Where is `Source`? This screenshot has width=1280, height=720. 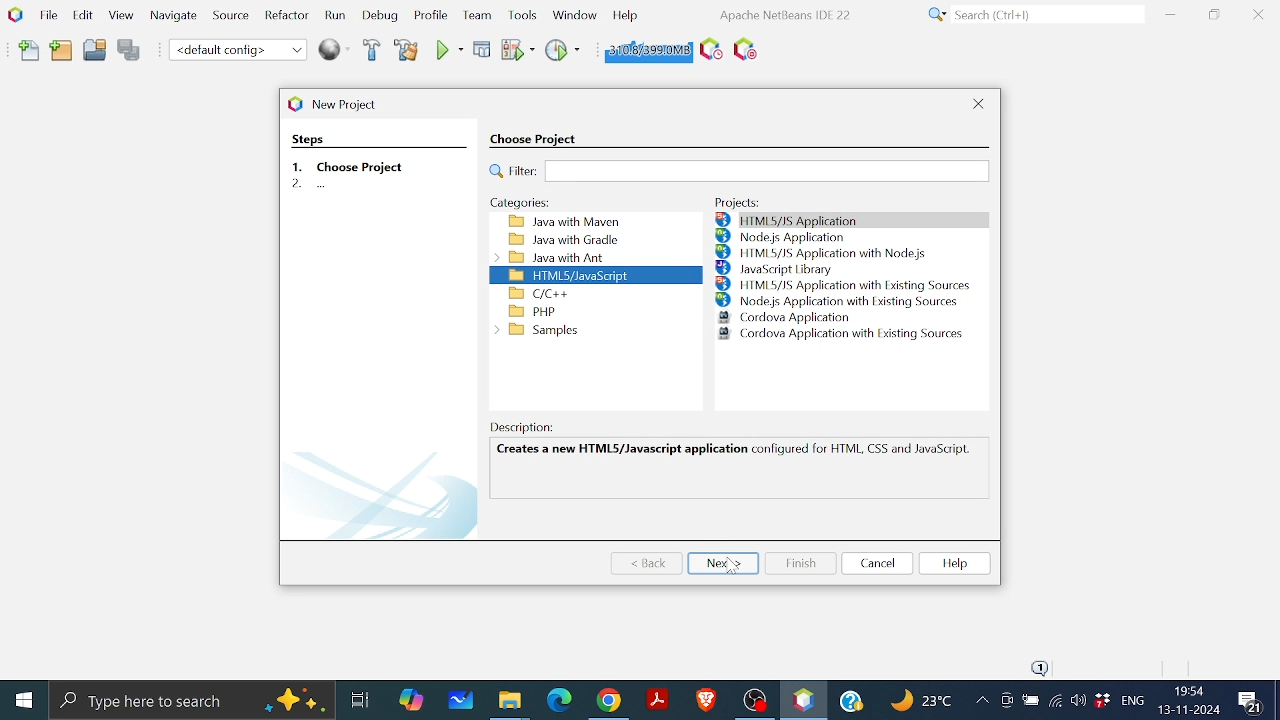
Source is located at coordinates (228, 19).